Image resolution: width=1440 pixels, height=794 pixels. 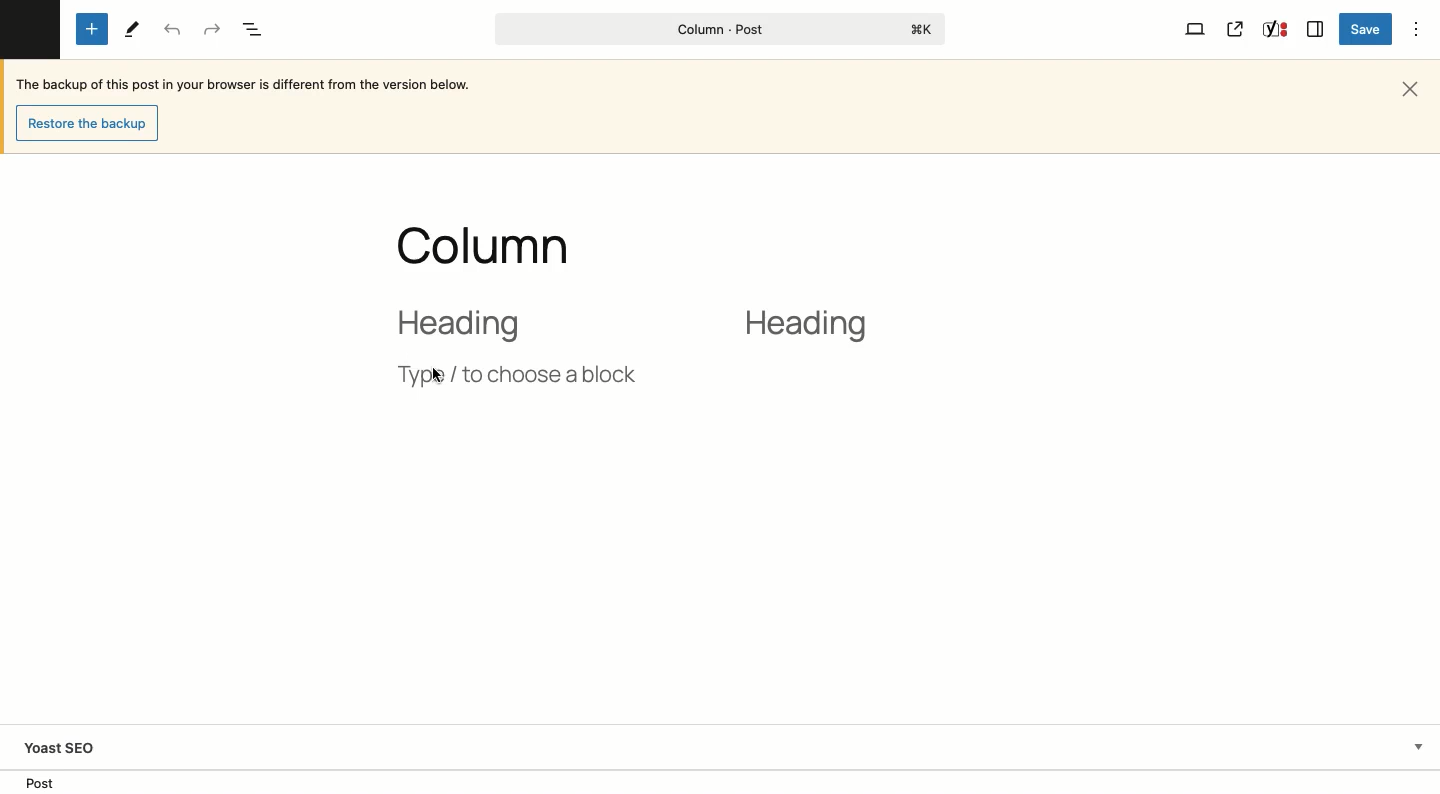 What do you see at coordinates (1414, 87) in the screenshot?
I see `Close` at bounding box center [1414, 87].